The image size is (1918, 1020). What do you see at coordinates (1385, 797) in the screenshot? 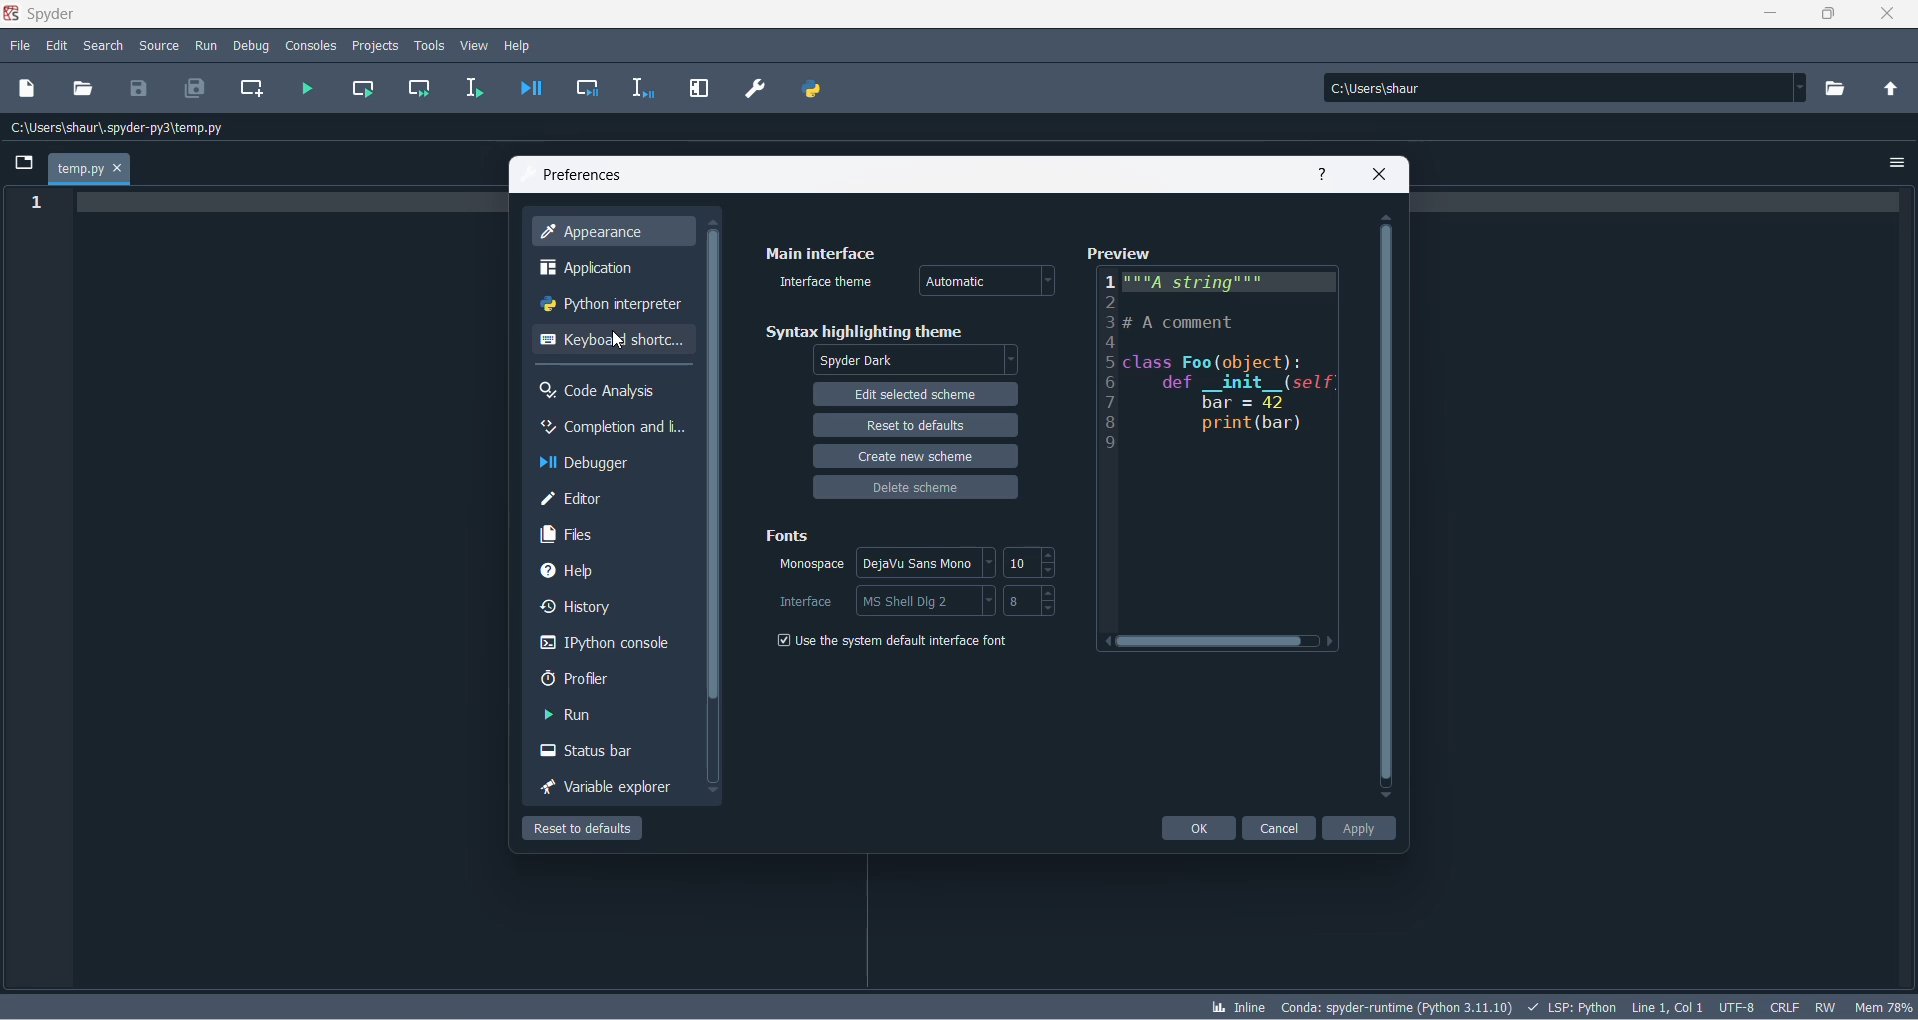
I see `move down` at bounding box center [1385, 797].